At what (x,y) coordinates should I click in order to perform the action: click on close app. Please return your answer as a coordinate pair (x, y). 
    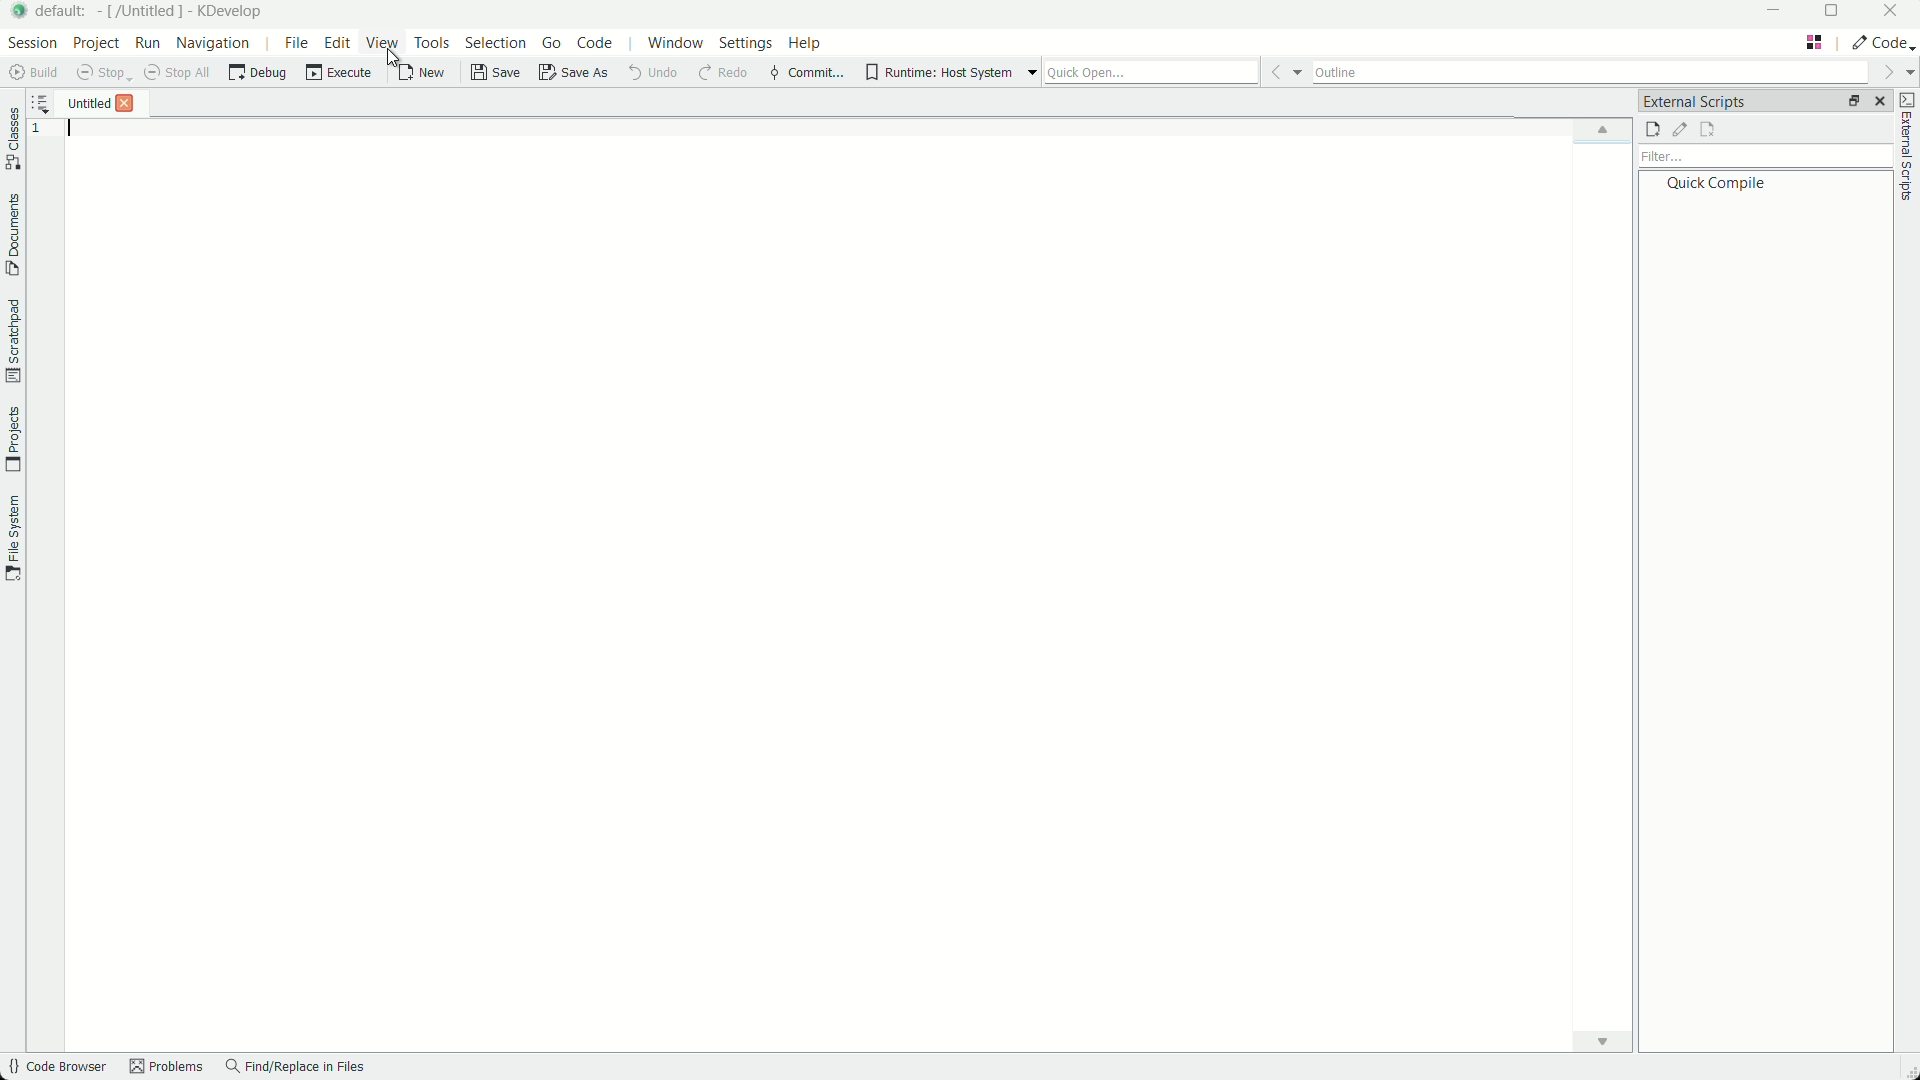
    Looking at the image, I should click on (1895, 16).